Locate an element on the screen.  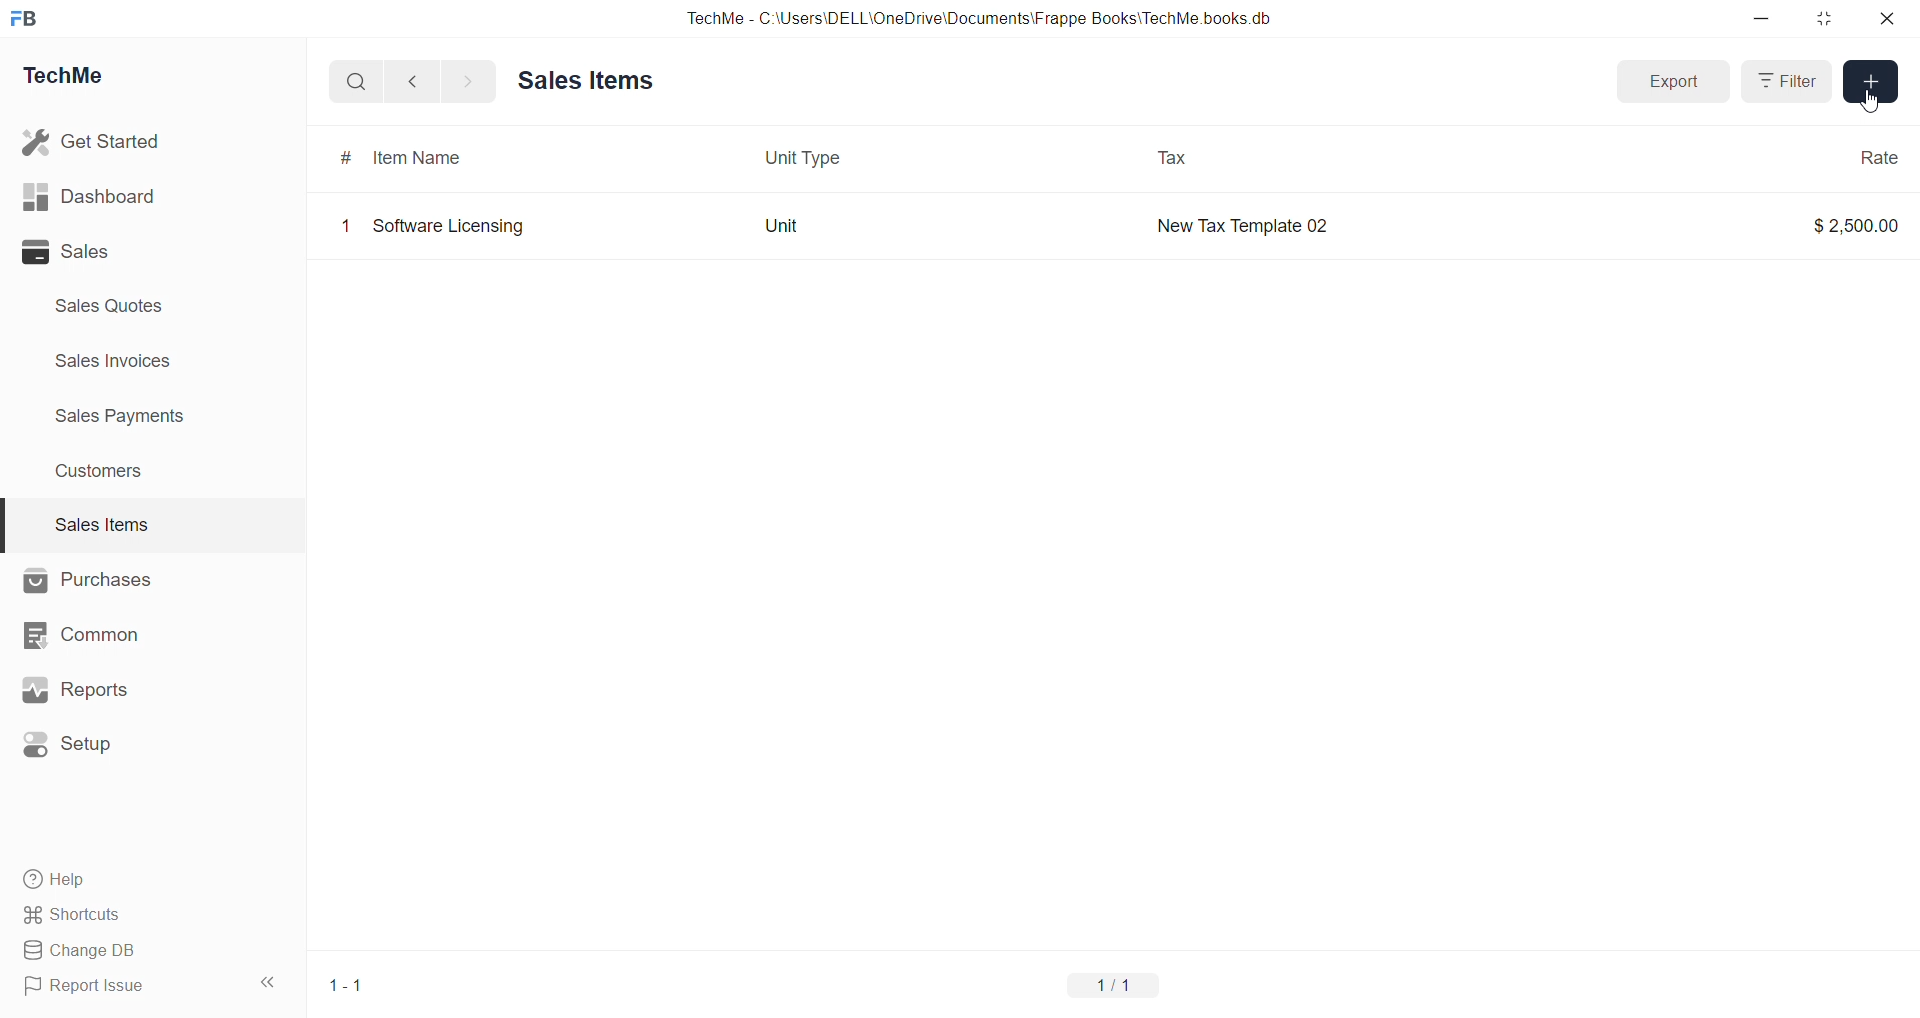
minimize is located at coordinates (1761, 17).